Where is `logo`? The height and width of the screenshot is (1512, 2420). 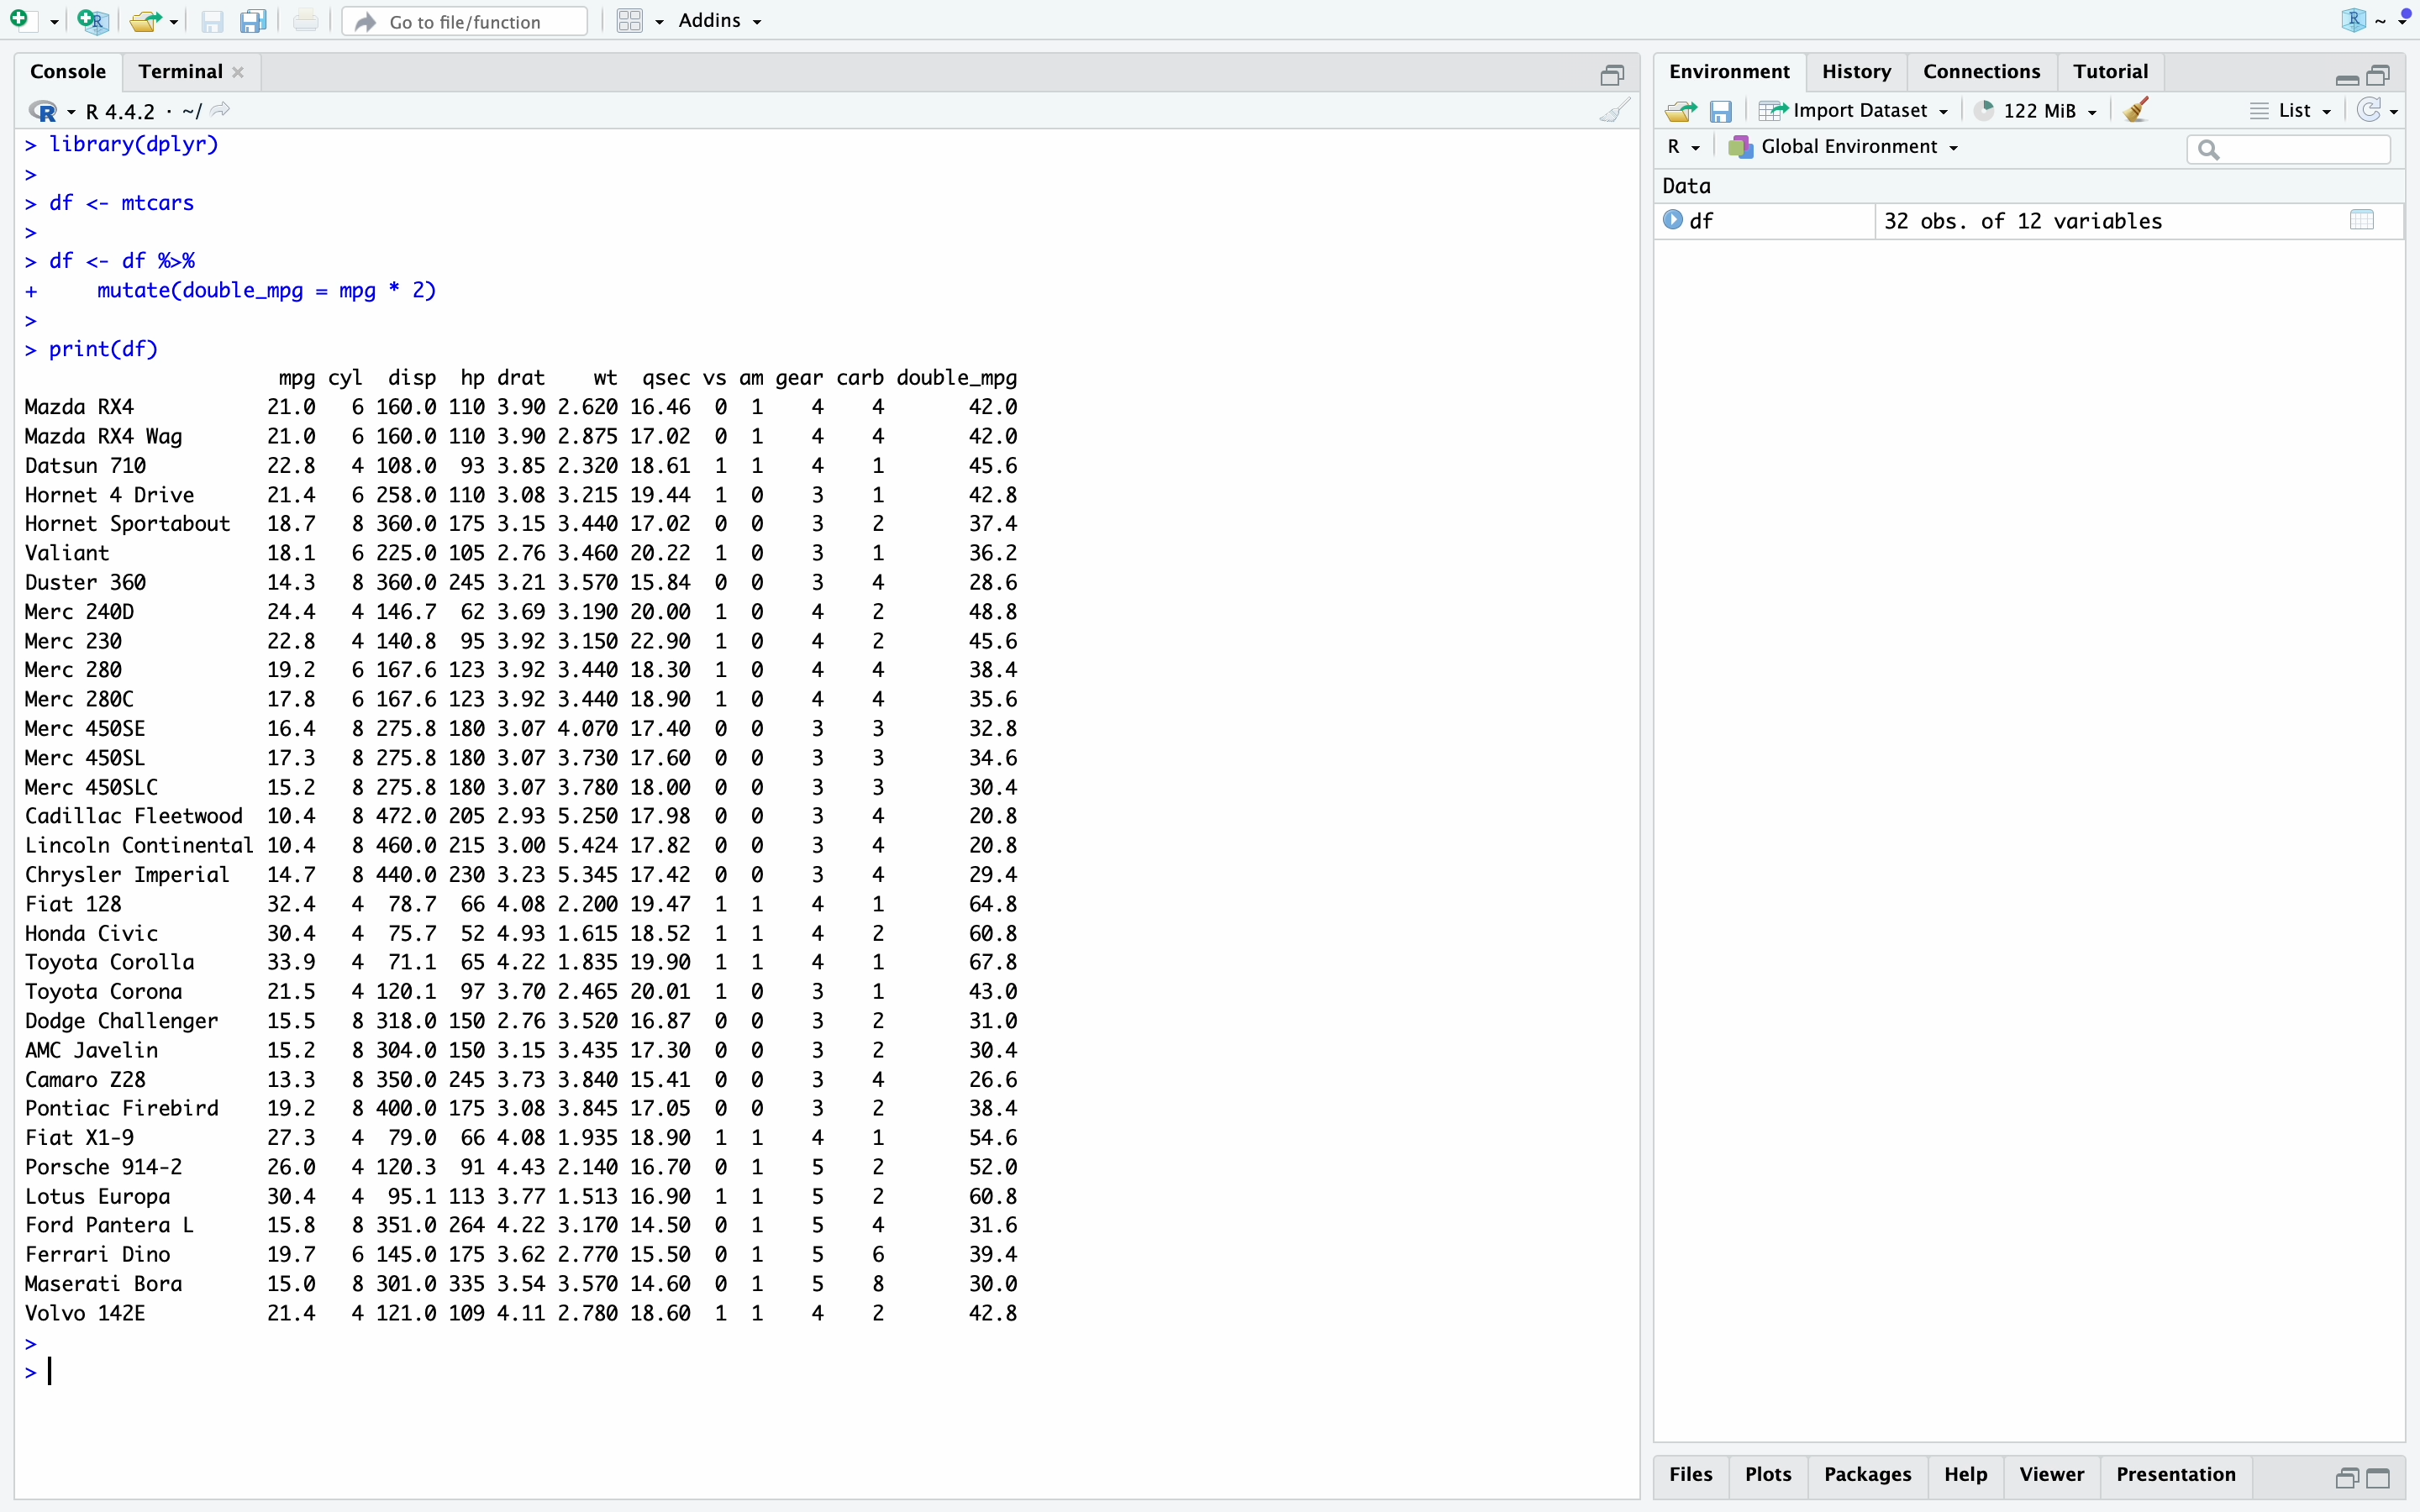
logo is located at coordinates (2377, 21).